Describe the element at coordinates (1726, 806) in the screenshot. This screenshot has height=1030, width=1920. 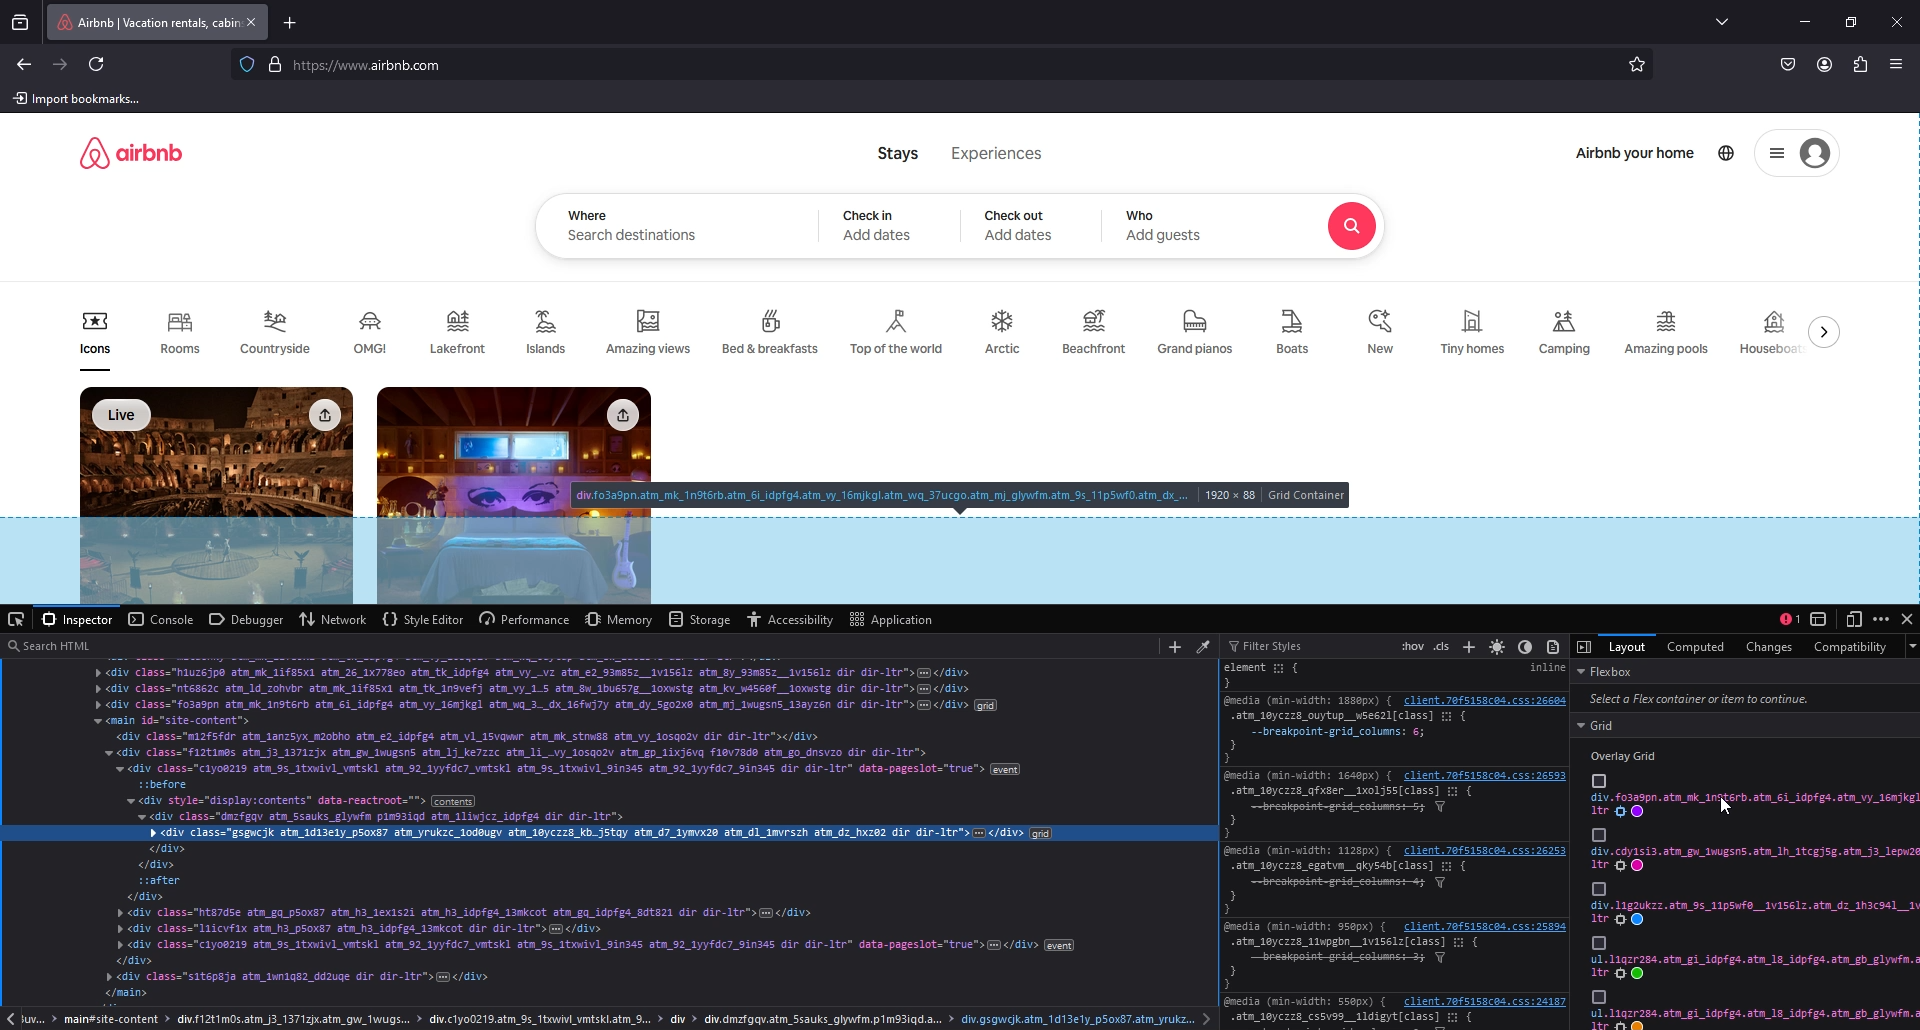
I see `cursor` at that location.